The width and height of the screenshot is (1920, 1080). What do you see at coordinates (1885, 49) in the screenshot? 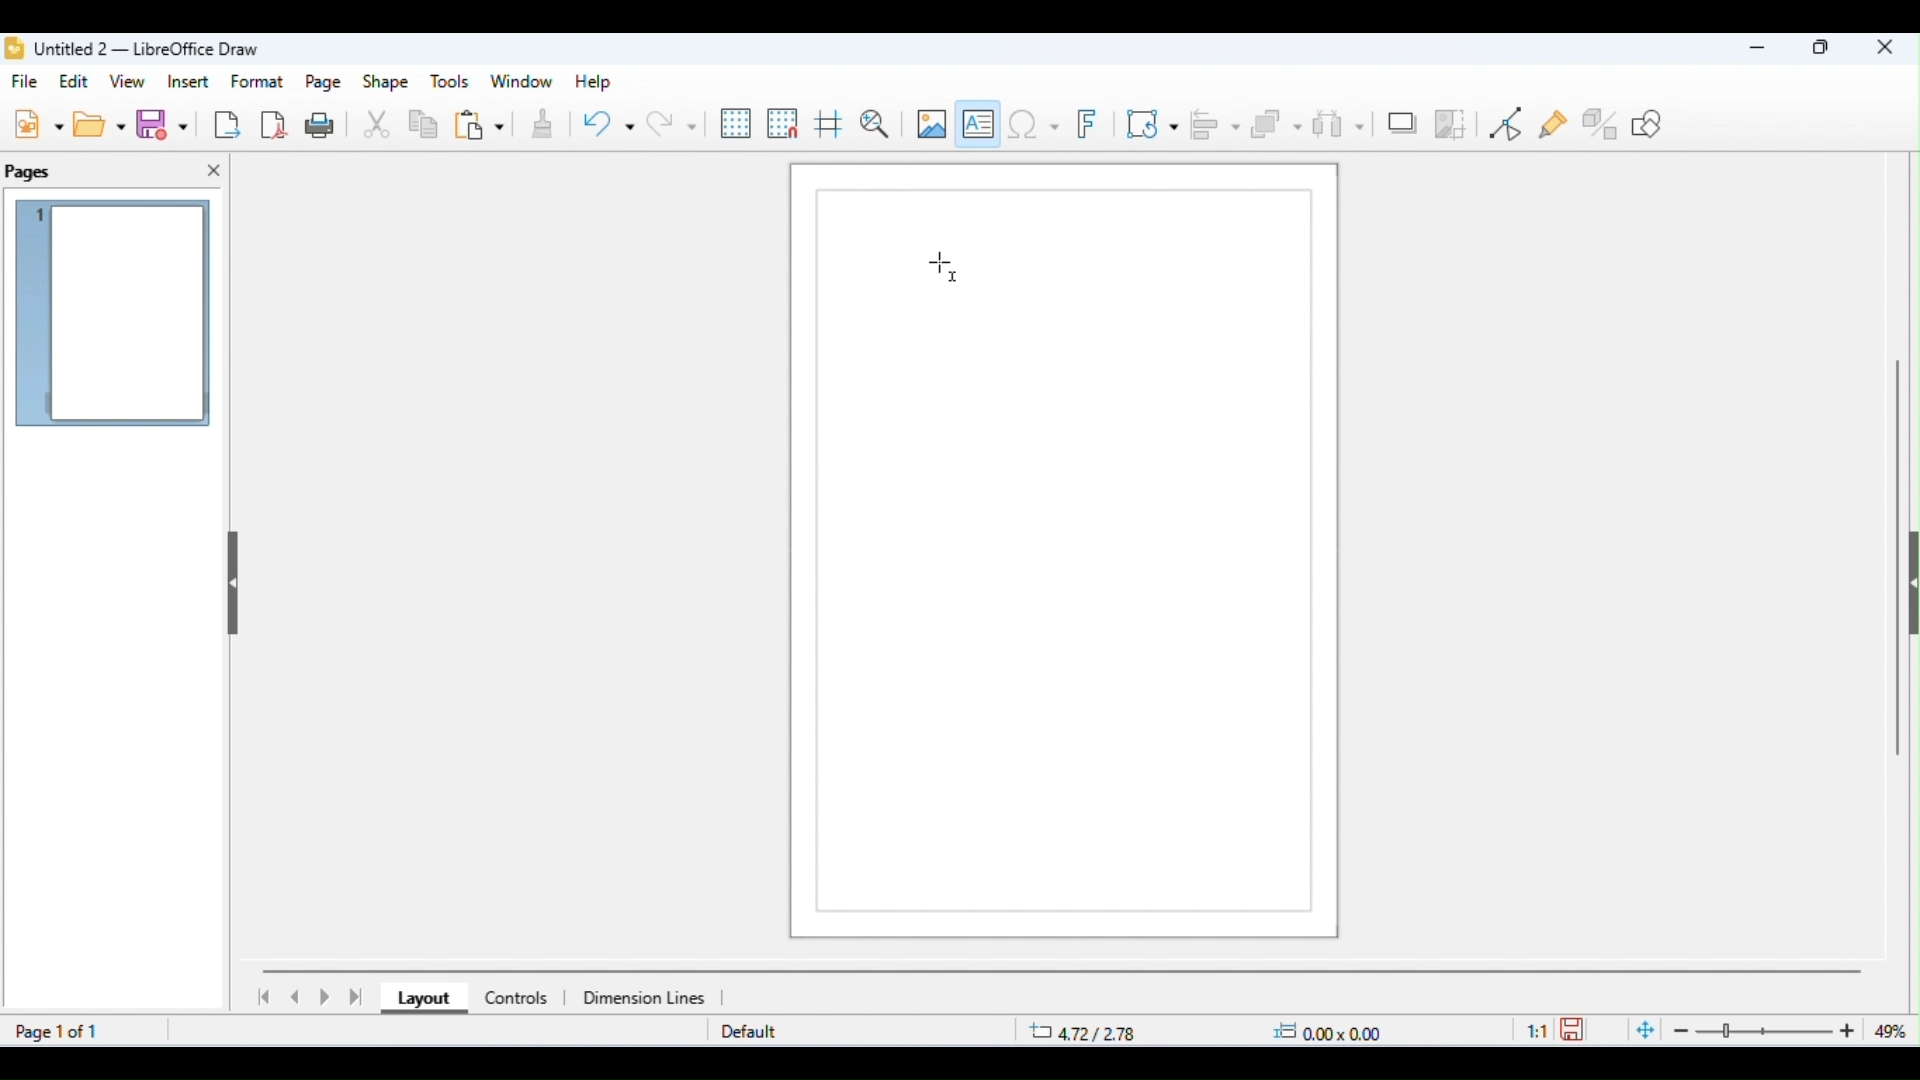
I see `close` at bounding box center [1885, 49].